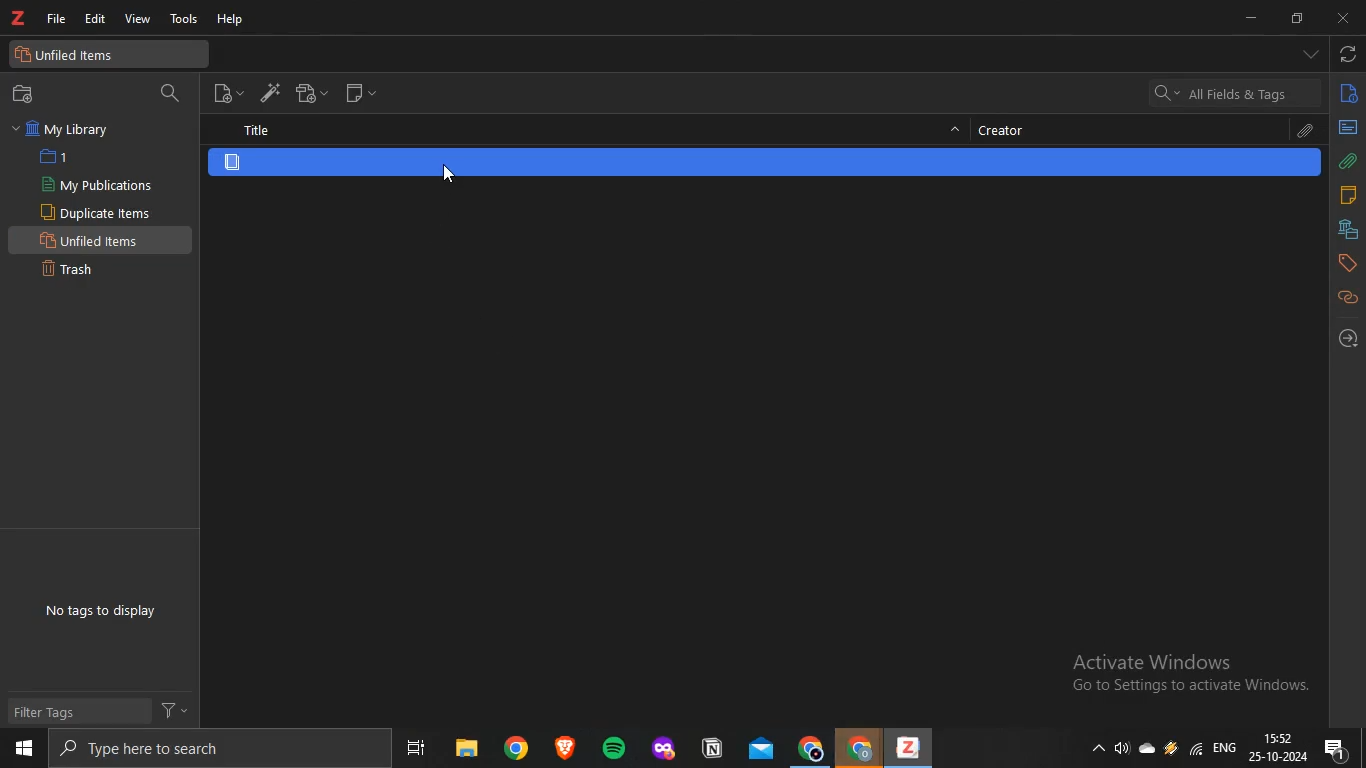  Describe the element at coordinates (76, 267) in the screenshot. I see `Trash` at that location.